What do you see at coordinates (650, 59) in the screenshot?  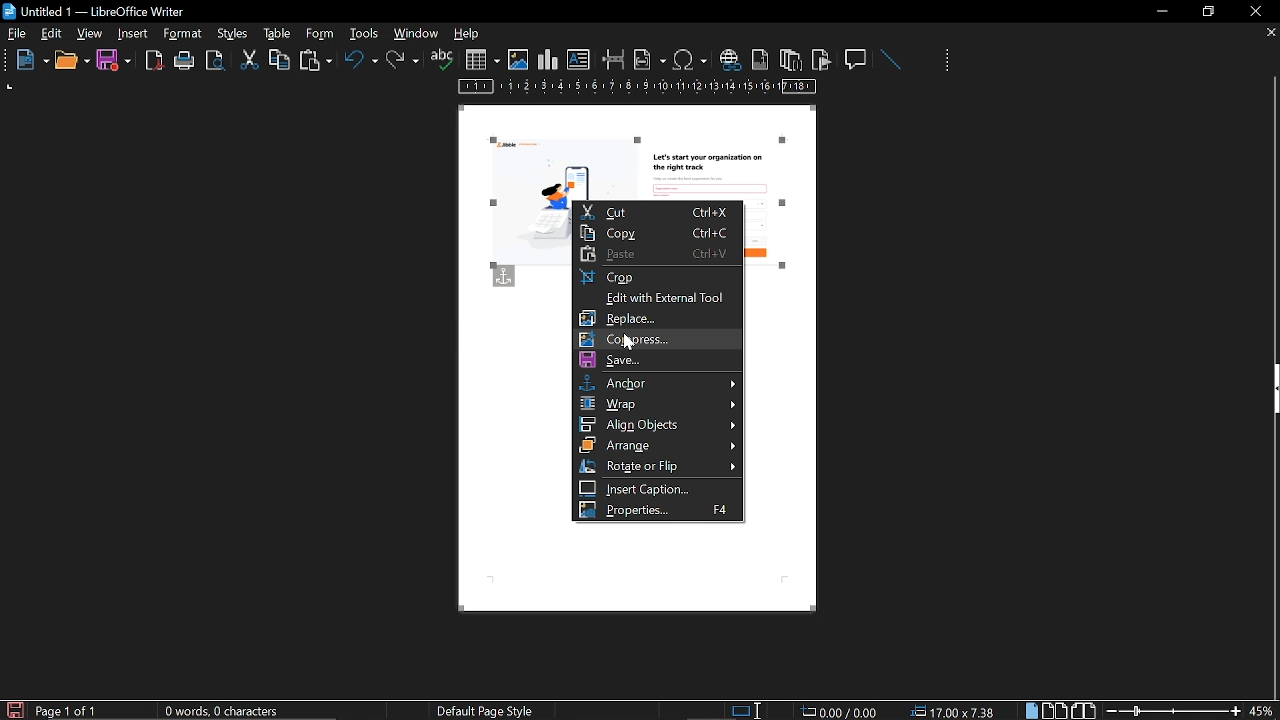 I see `insert field` at bounding box center [650, 59].